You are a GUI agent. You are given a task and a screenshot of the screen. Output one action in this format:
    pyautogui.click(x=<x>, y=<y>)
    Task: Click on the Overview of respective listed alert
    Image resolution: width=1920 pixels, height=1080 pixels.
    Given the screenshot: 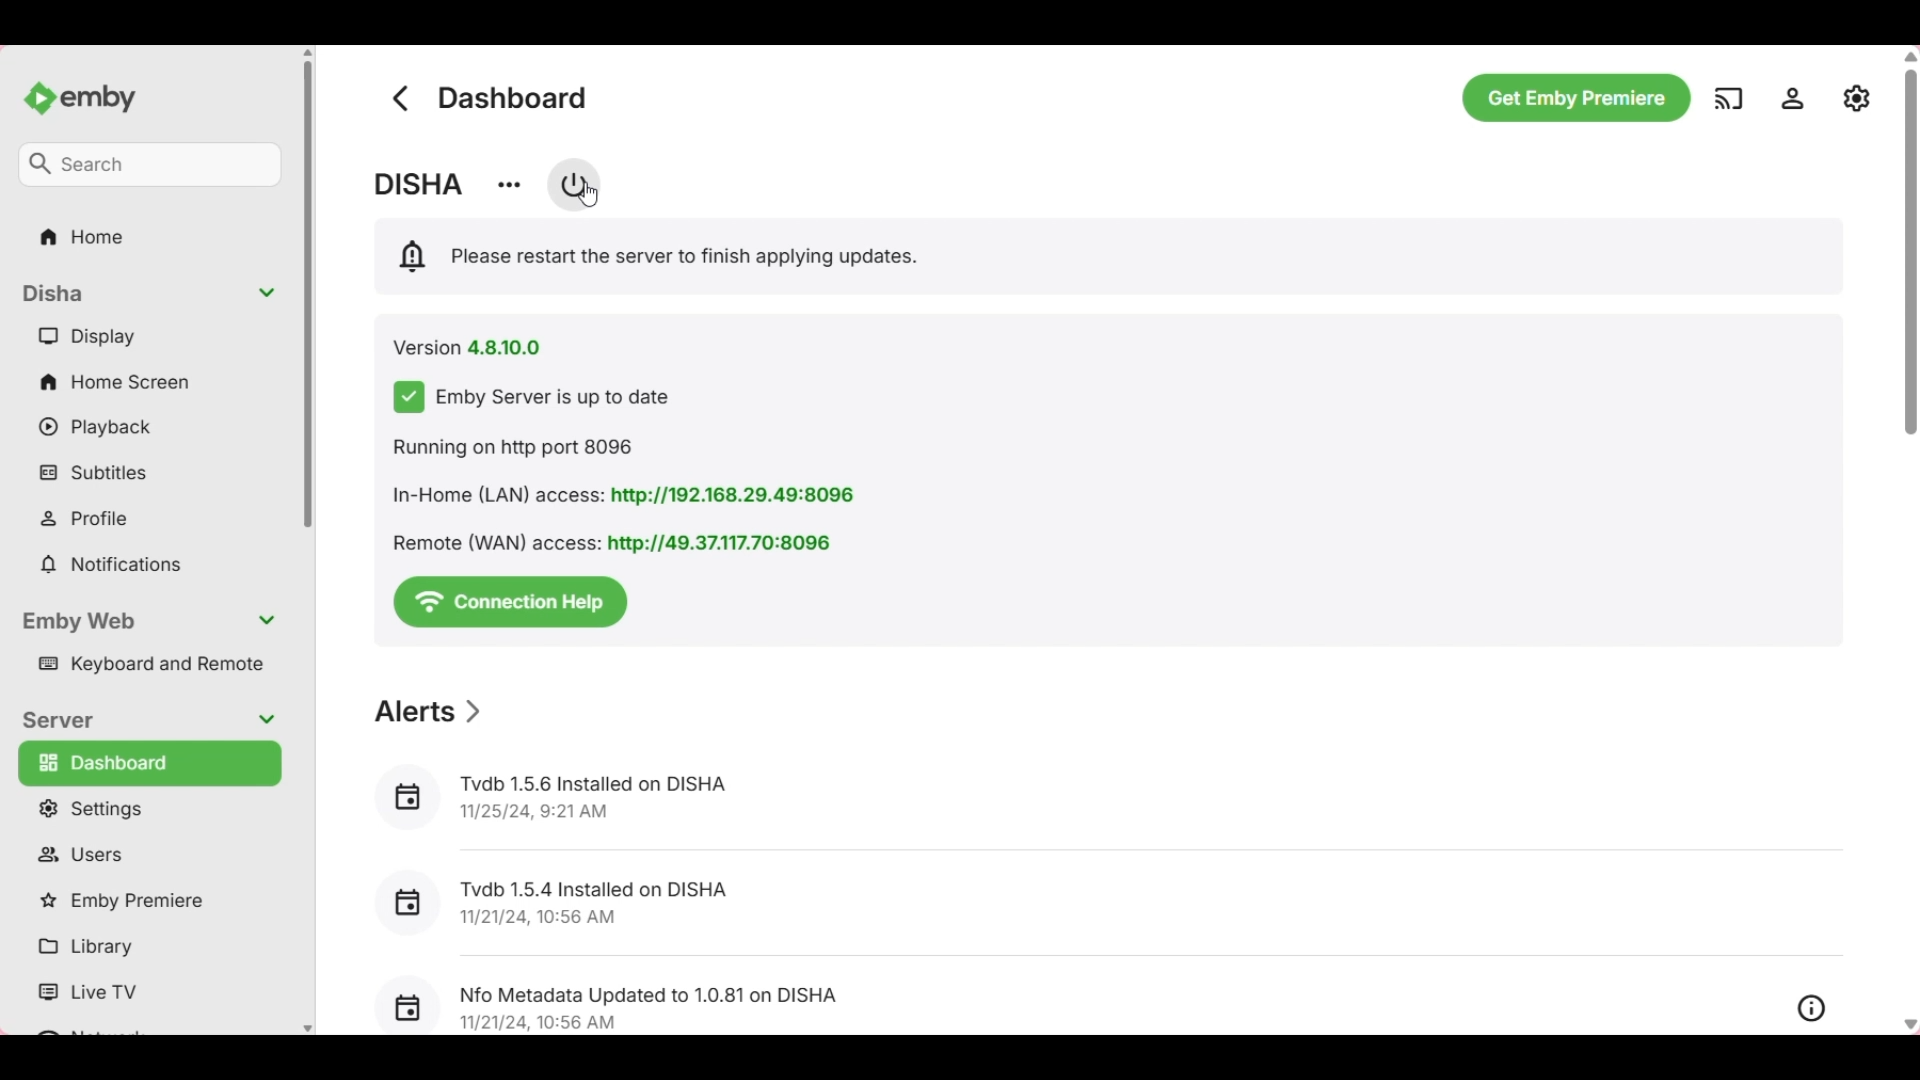 What is the action you would take?
    pyautogui.click(x=1812, y=1009)
    